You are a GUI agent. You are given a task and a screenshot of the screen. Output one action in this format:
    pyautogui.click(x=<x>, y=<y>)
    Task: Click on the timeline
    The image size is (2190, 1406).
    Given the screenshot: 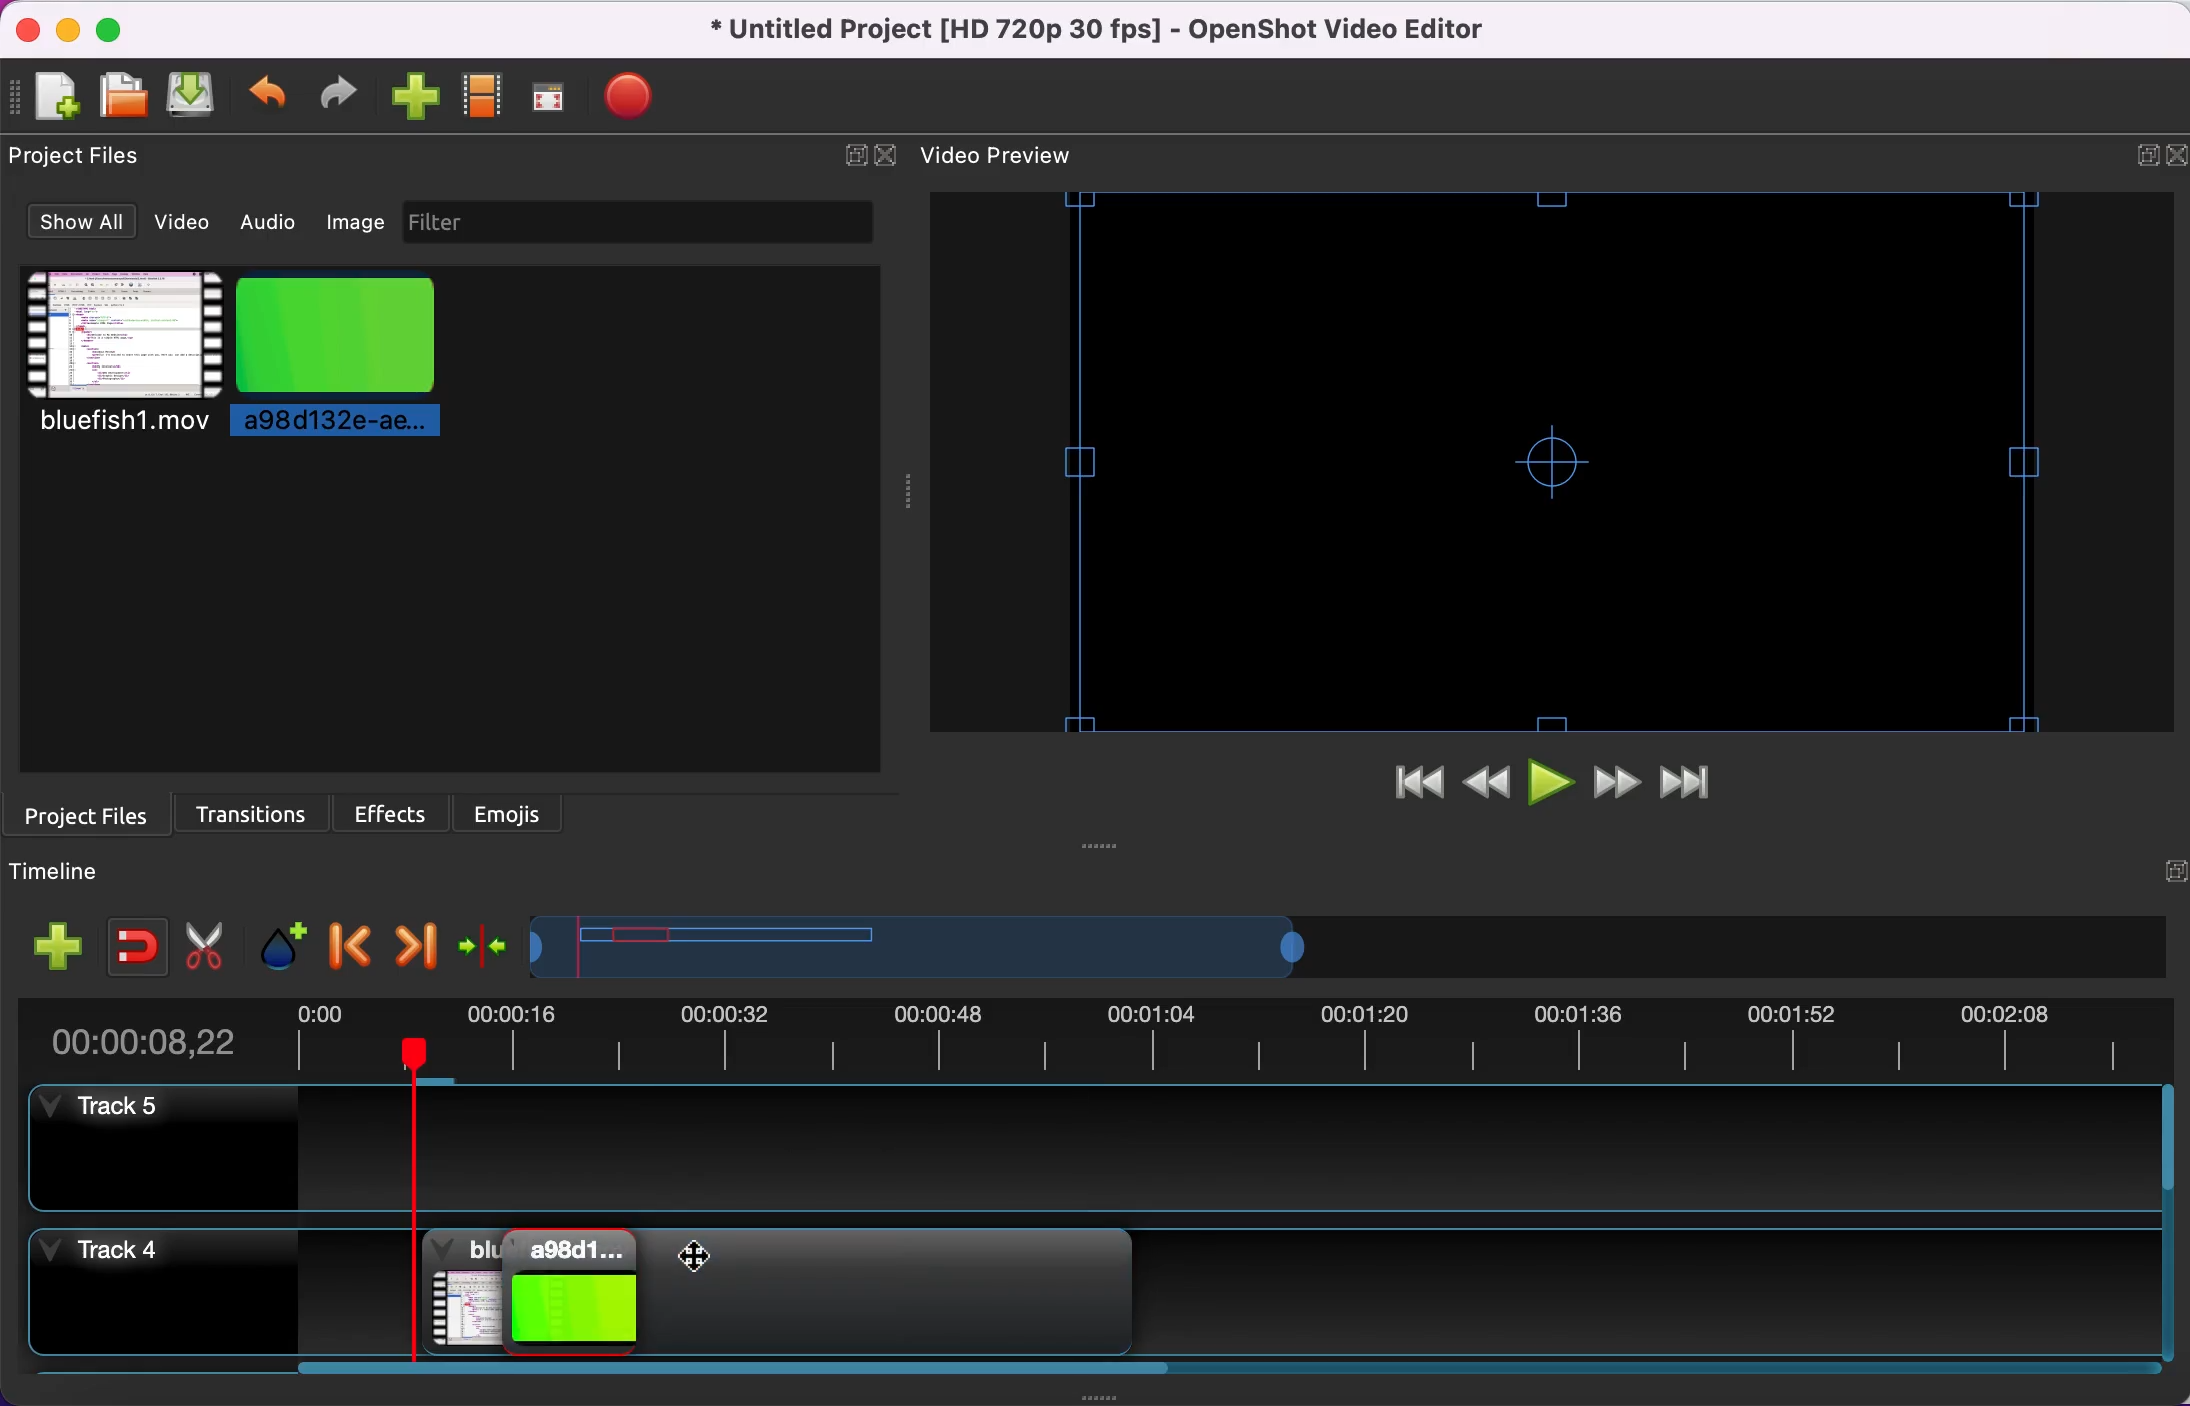 What is the action you would take?
    pyautogui.click(x=1151, y=945)
    